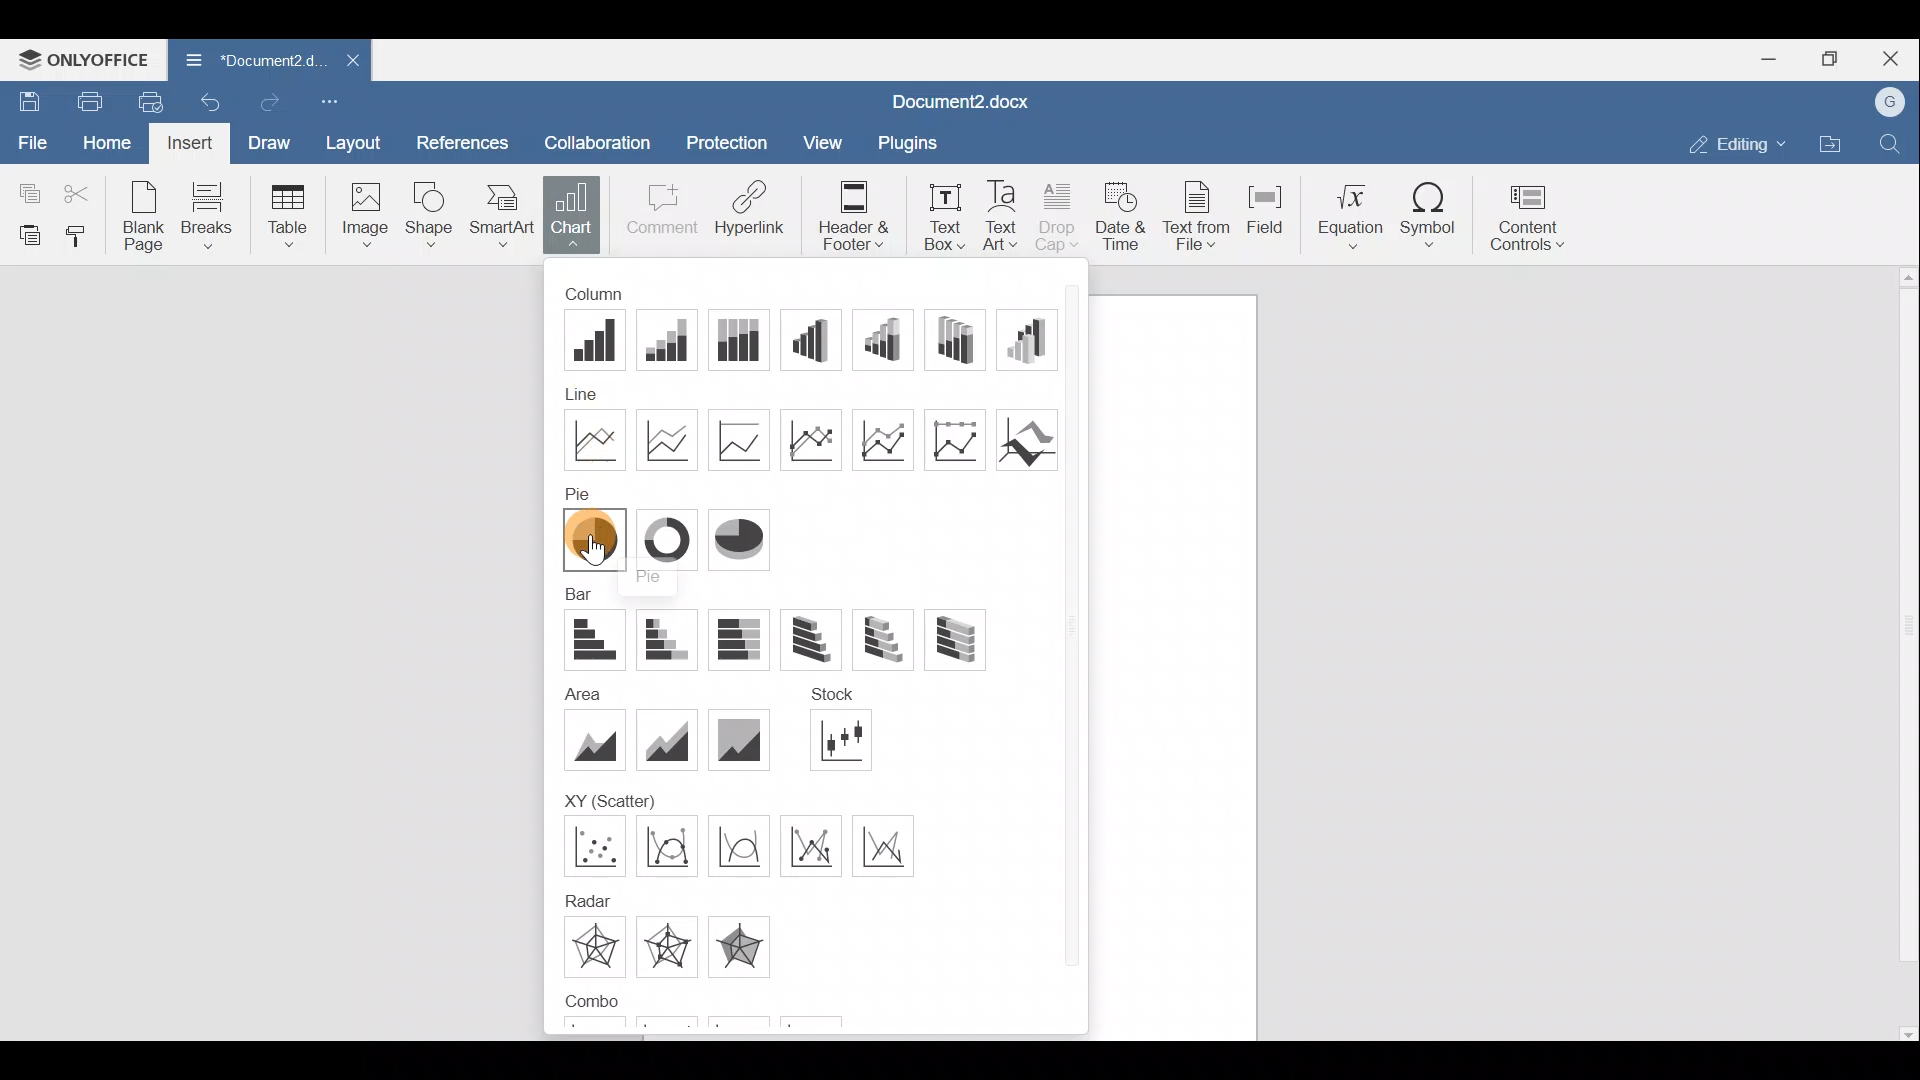  Describe the element at coordinates (84, 235) in the screenshot. I see `Copy style` at that location.